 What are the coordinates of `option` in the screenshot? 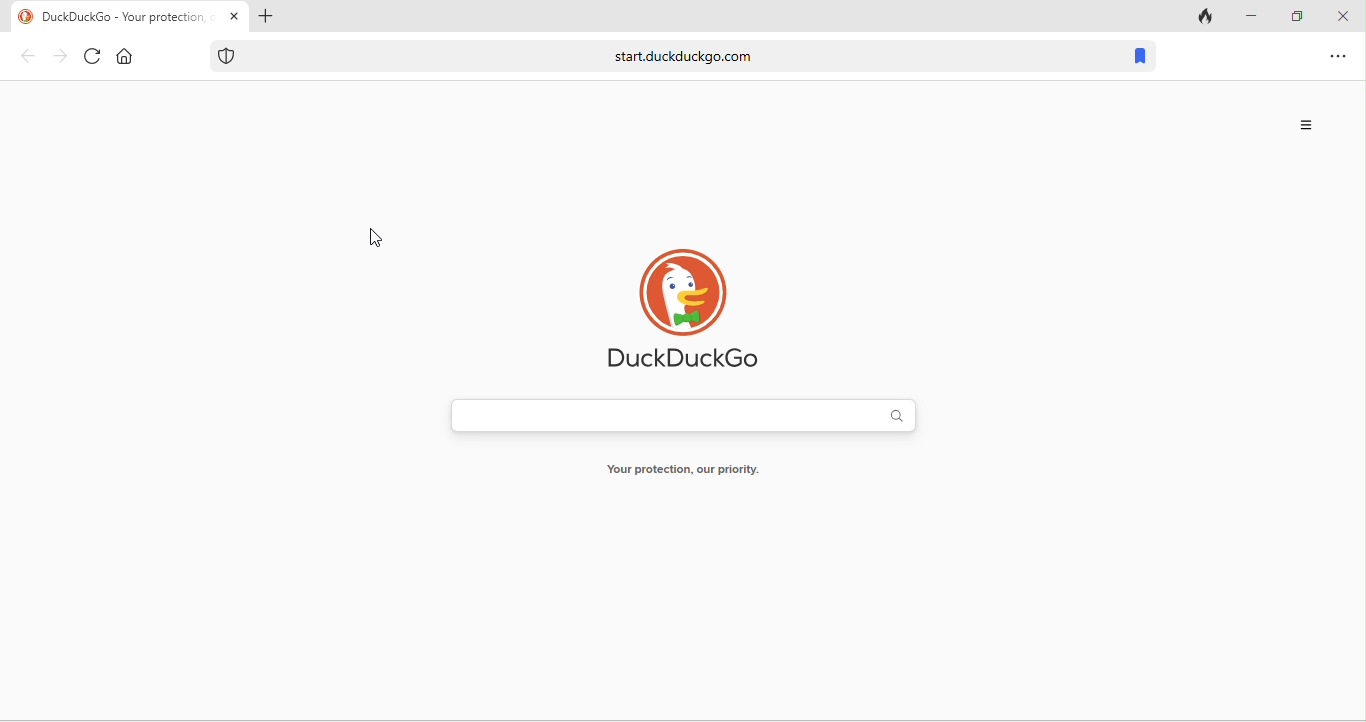 It's located at (1338, 60).